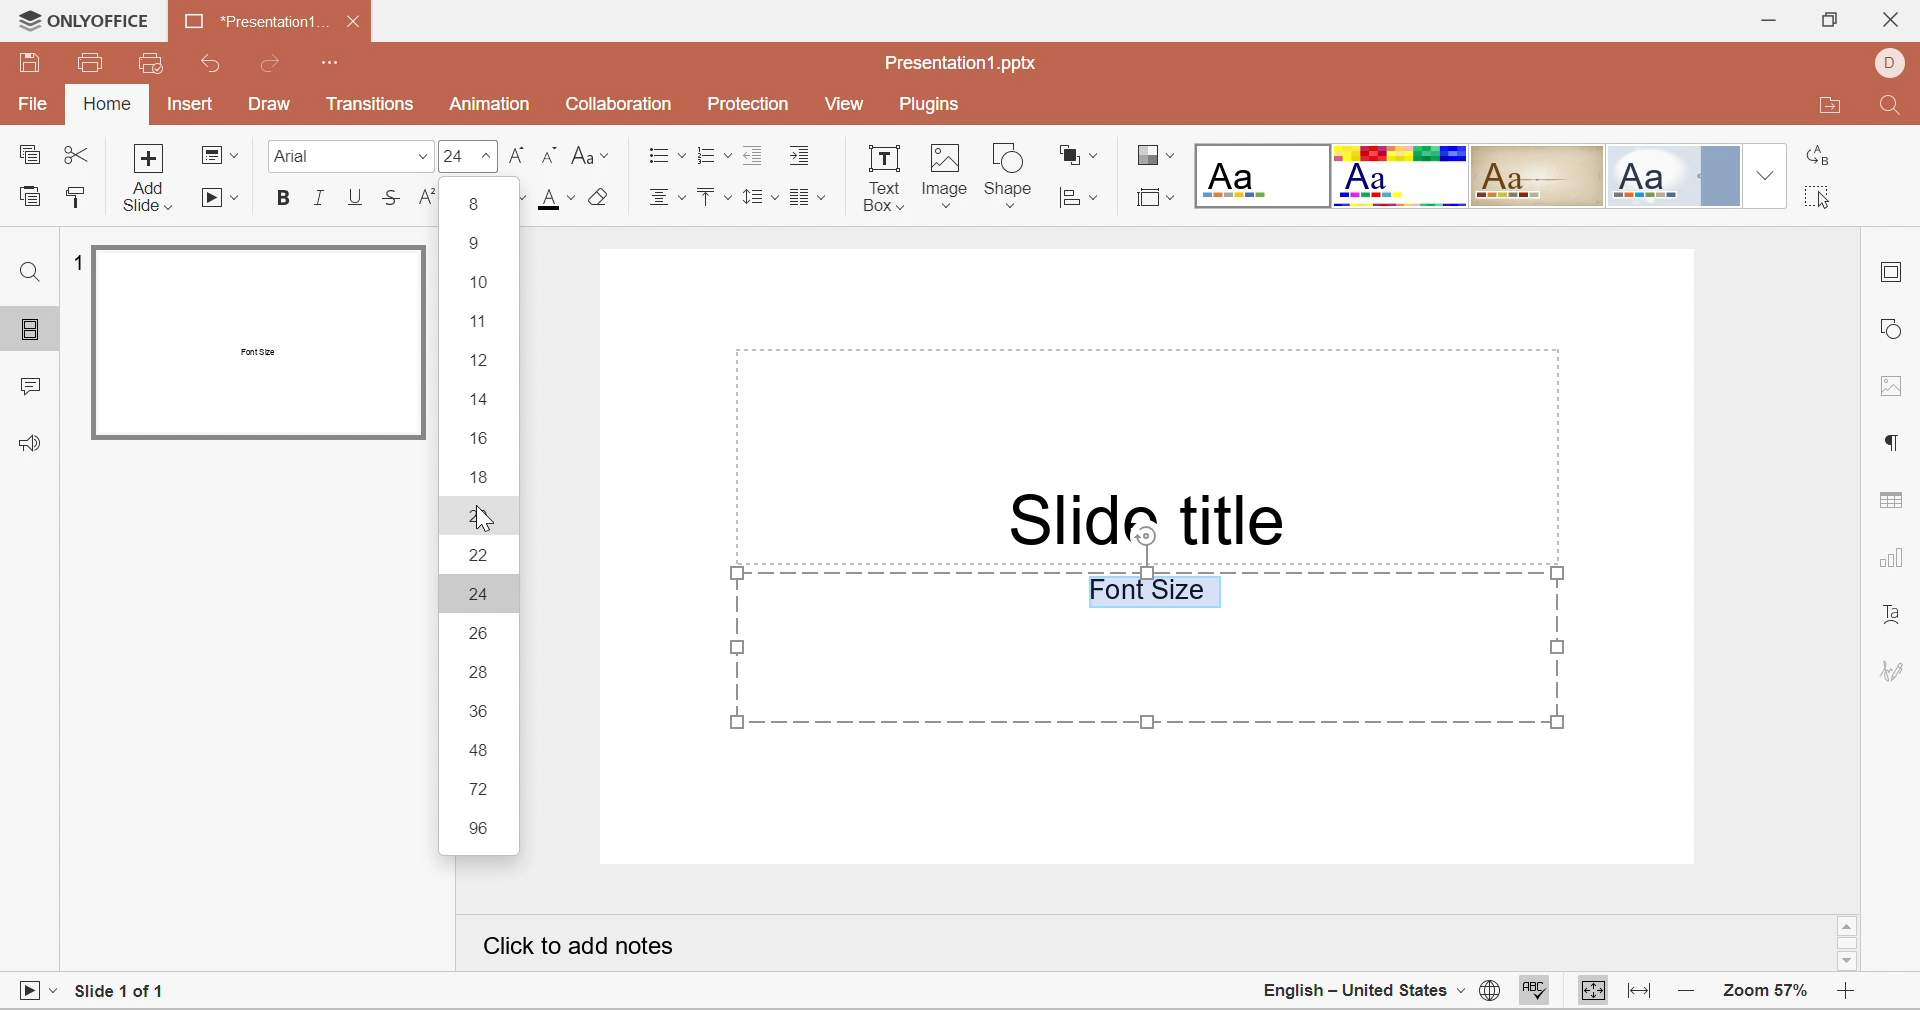 The height and width of the screenshot is (1010, 1920). I want to click on 8, so click(476, 206).